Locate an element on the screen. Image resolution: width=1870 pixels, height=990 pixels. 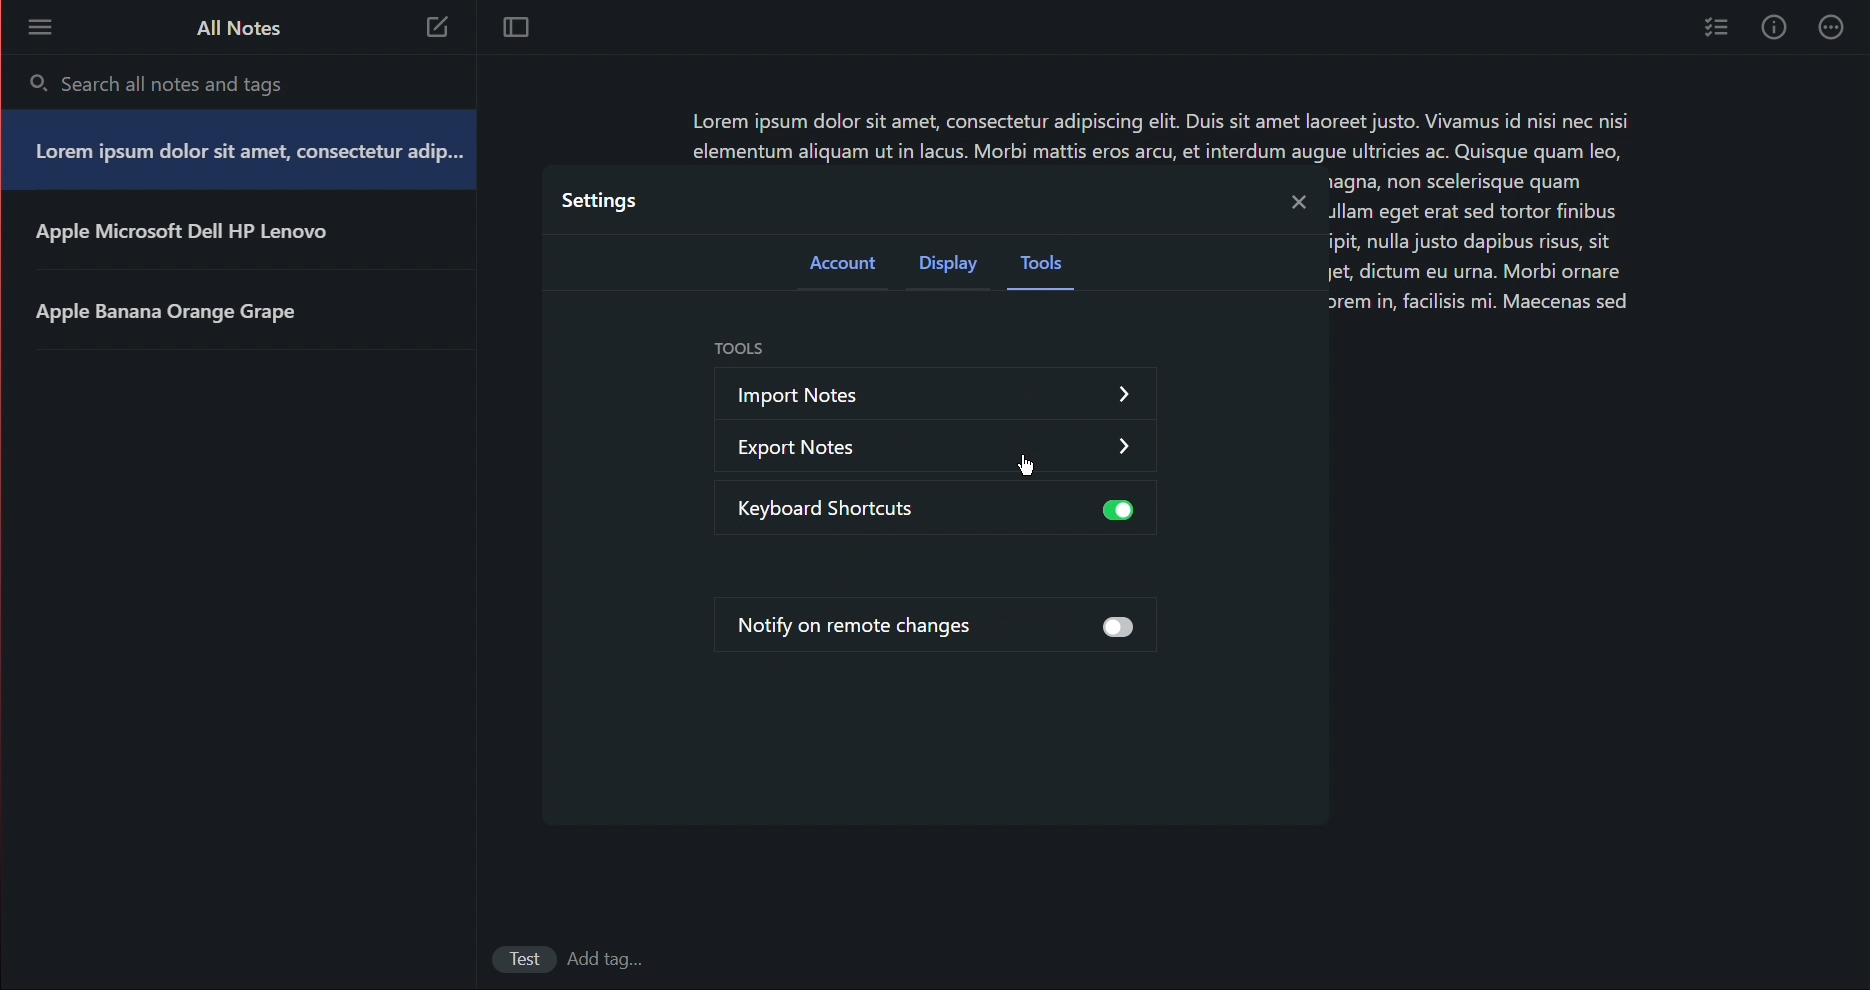
Import Notes is located at coordinates (868, 390).